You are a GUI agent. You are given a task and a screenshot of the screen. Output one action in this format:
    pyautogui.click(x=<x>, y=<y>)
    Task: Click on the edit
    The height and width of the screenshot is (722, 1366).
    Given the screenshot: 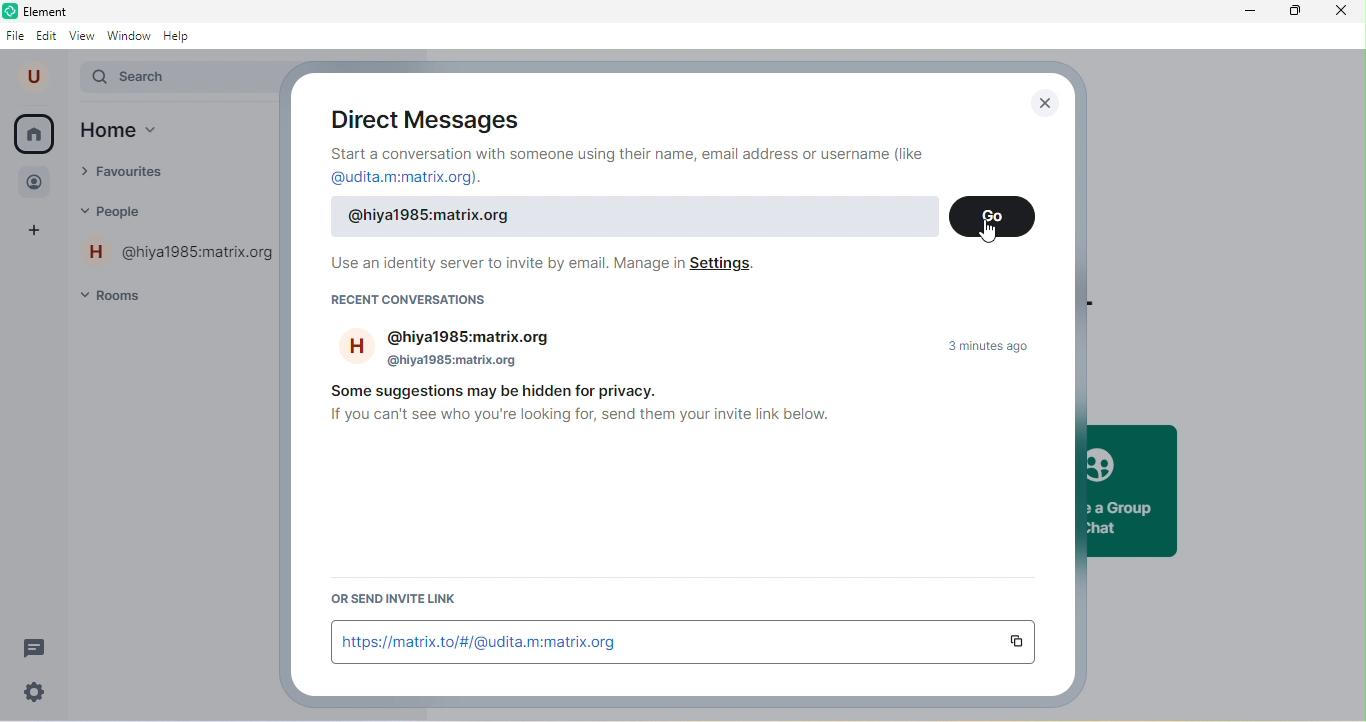 What is the action you would take?
    pyautogui.click(x=48, y=37)
    